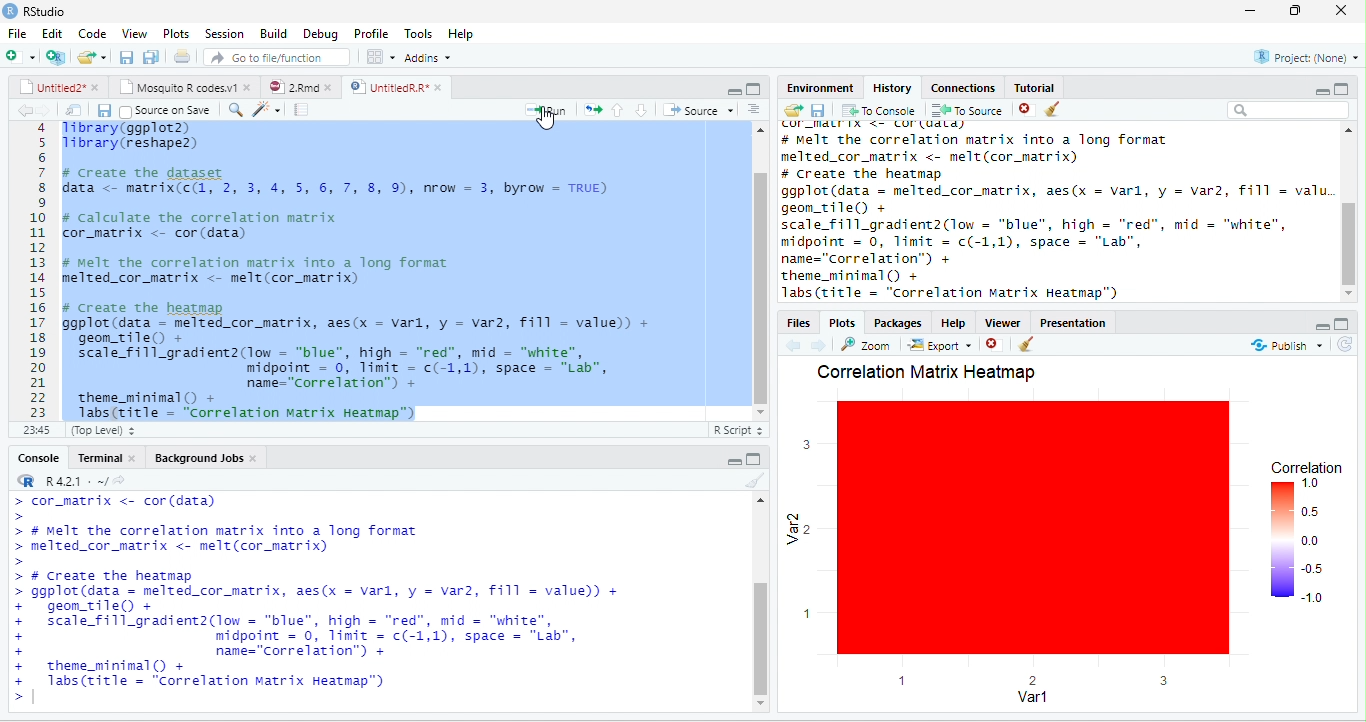  Describe the element at coordinates (176, 33) in the screenshot. I see `plots` at that location.